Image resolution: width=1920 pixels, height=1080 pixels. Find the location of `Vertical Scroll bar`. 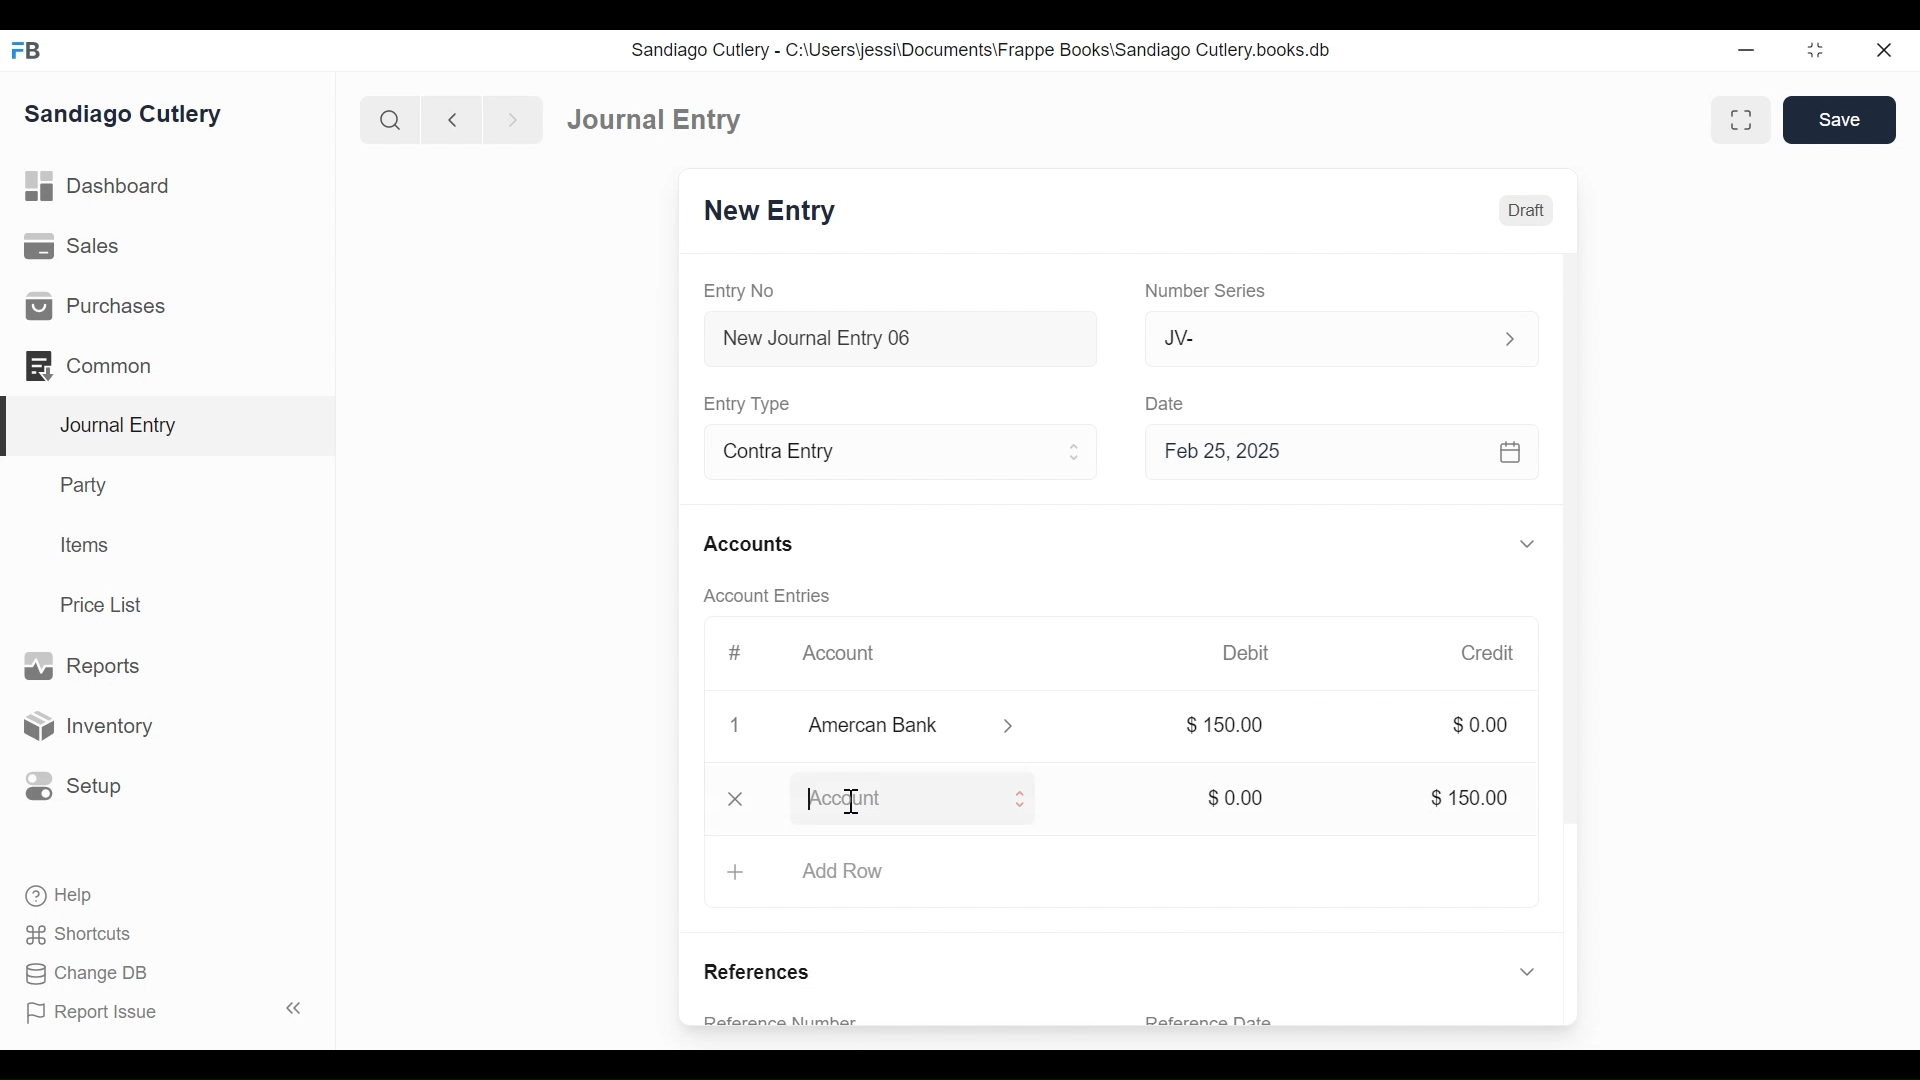

Vertical Scroll bar is located at coordinates (1573, 568).